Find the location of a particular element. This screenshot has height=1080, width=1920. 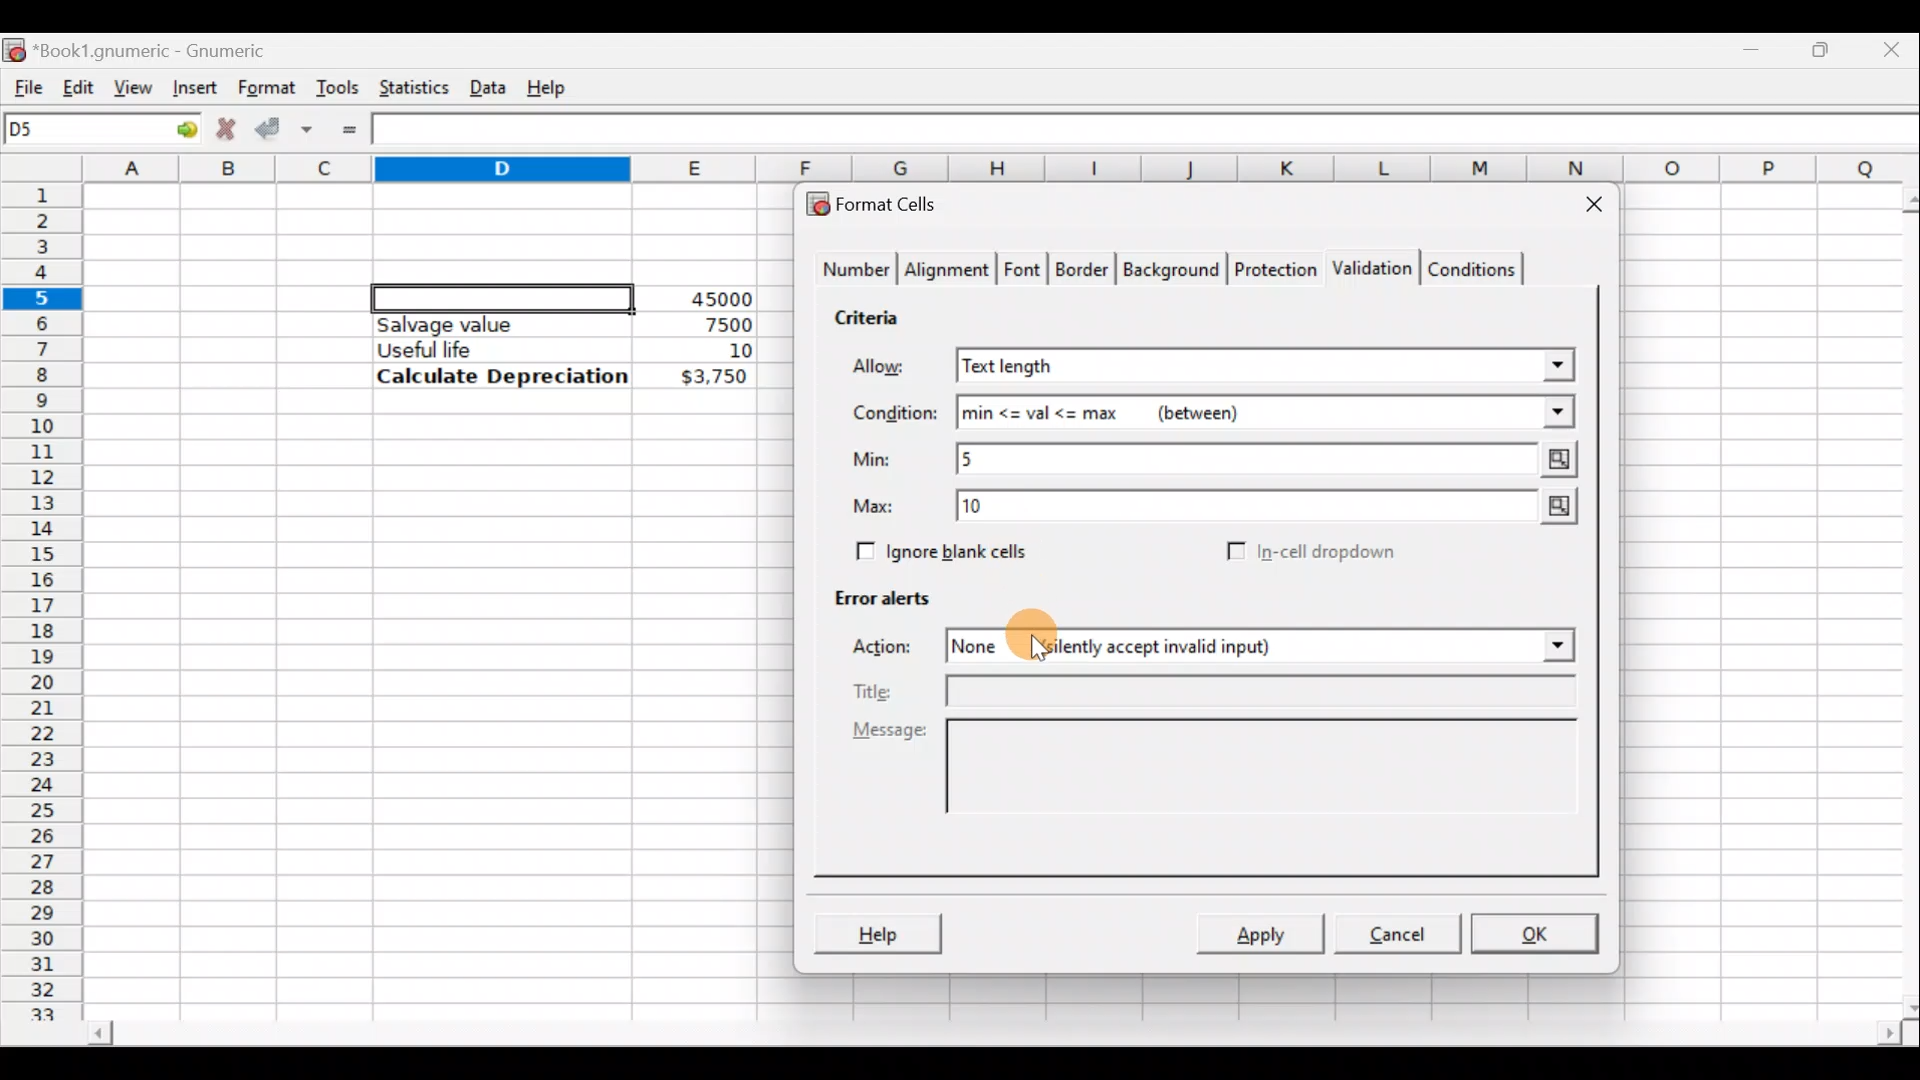

Help is located at coordinates (550, 86).